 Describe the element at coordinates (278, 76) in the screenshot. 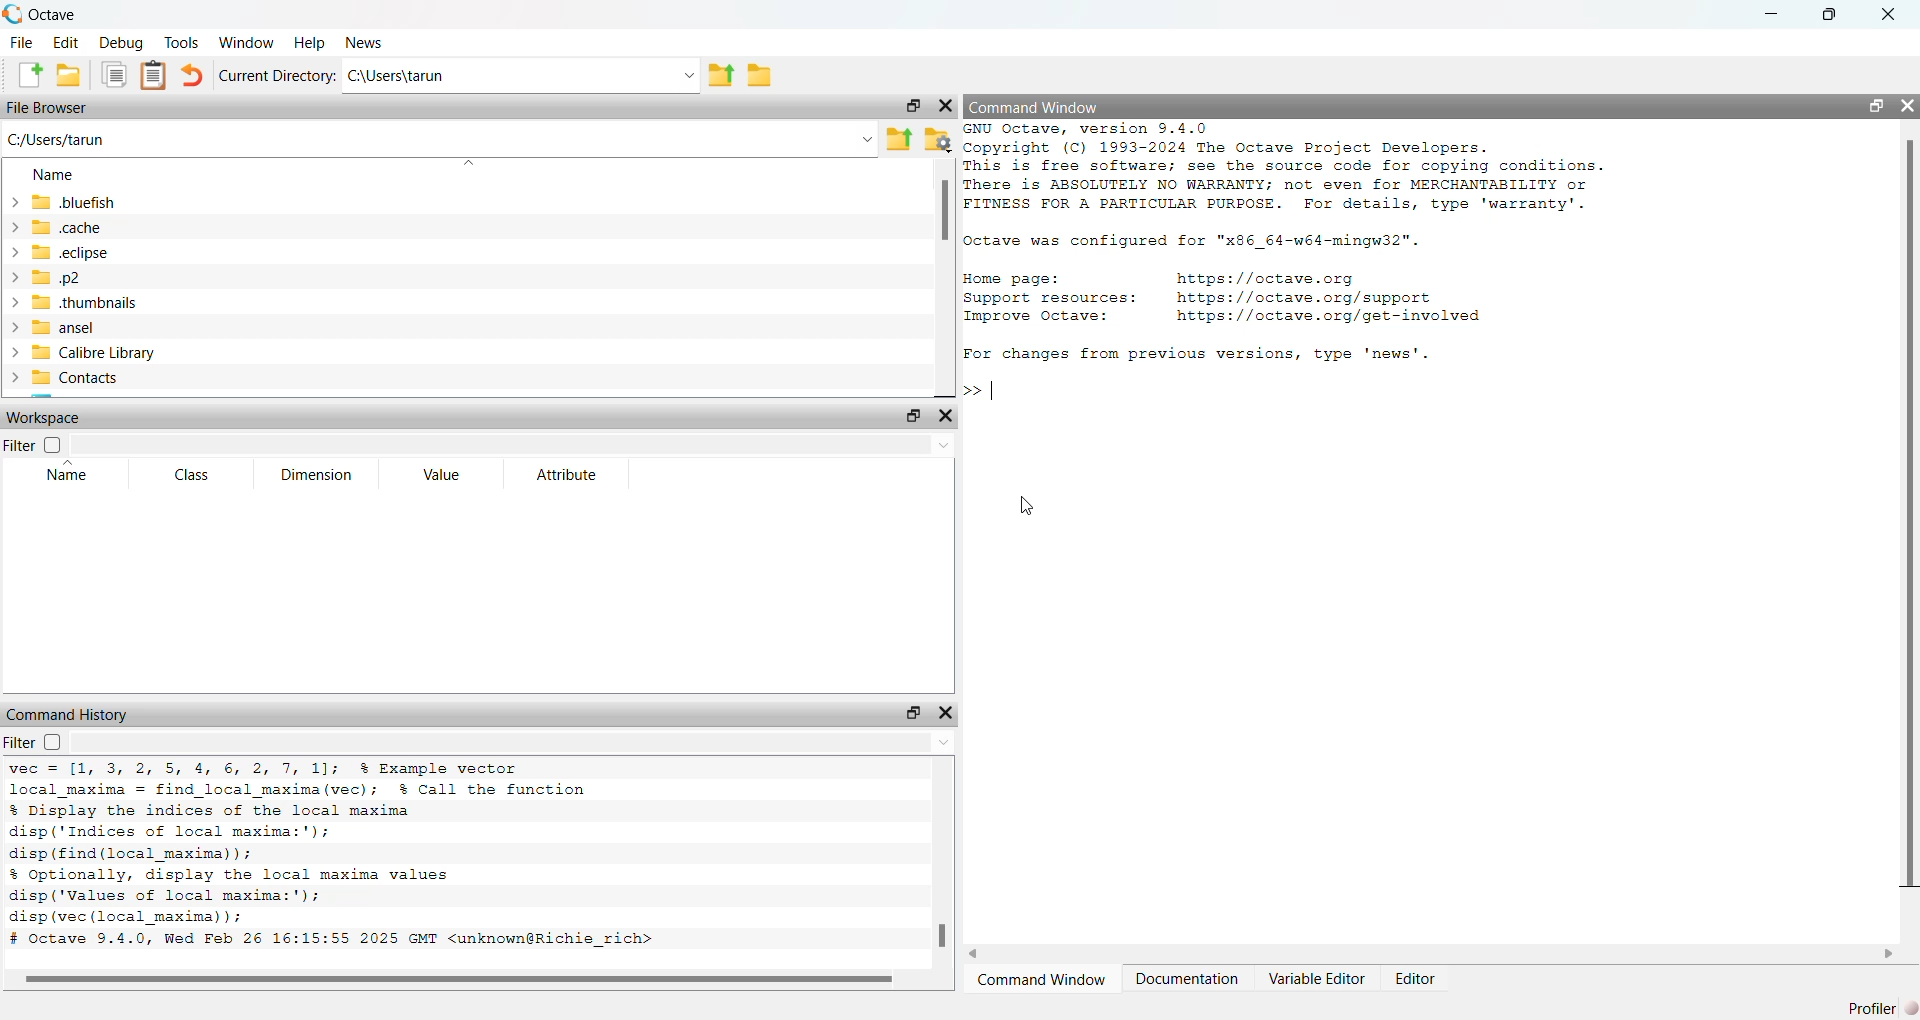

I see `Current Directory:` at that location.